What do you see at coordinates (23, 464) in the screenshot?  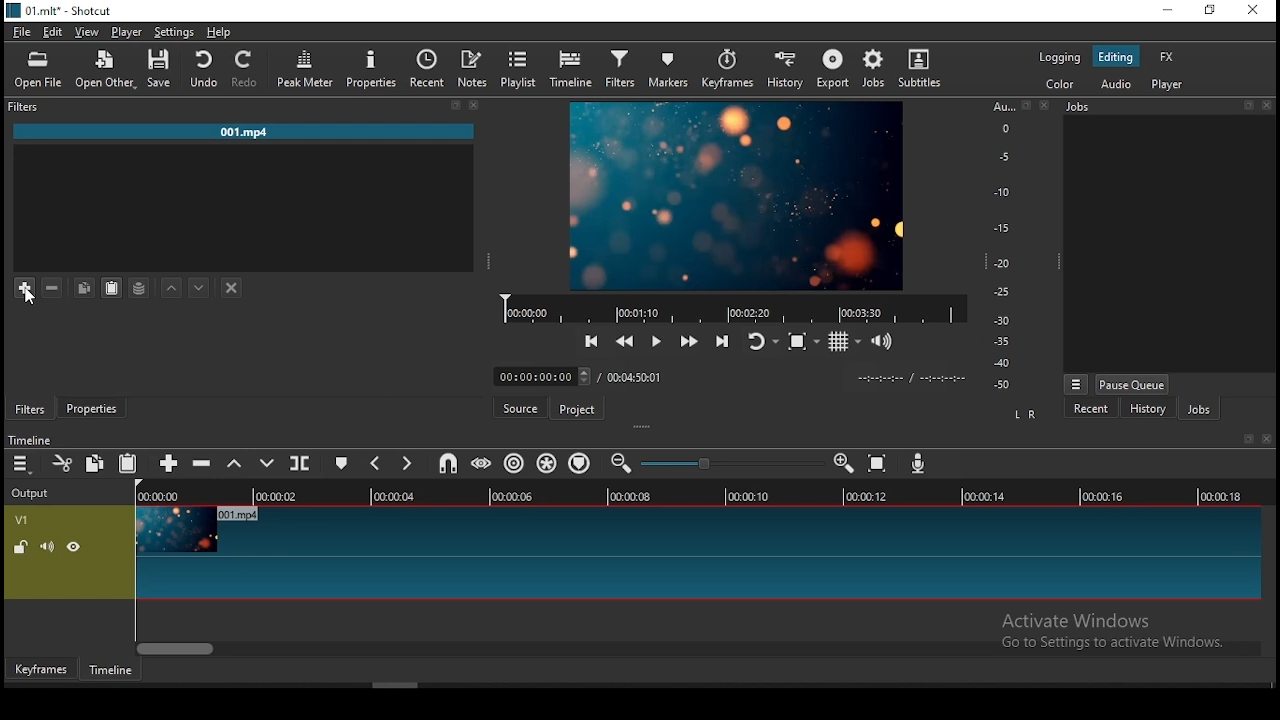 I see `timeline menu` at bounding box center [23, 464].